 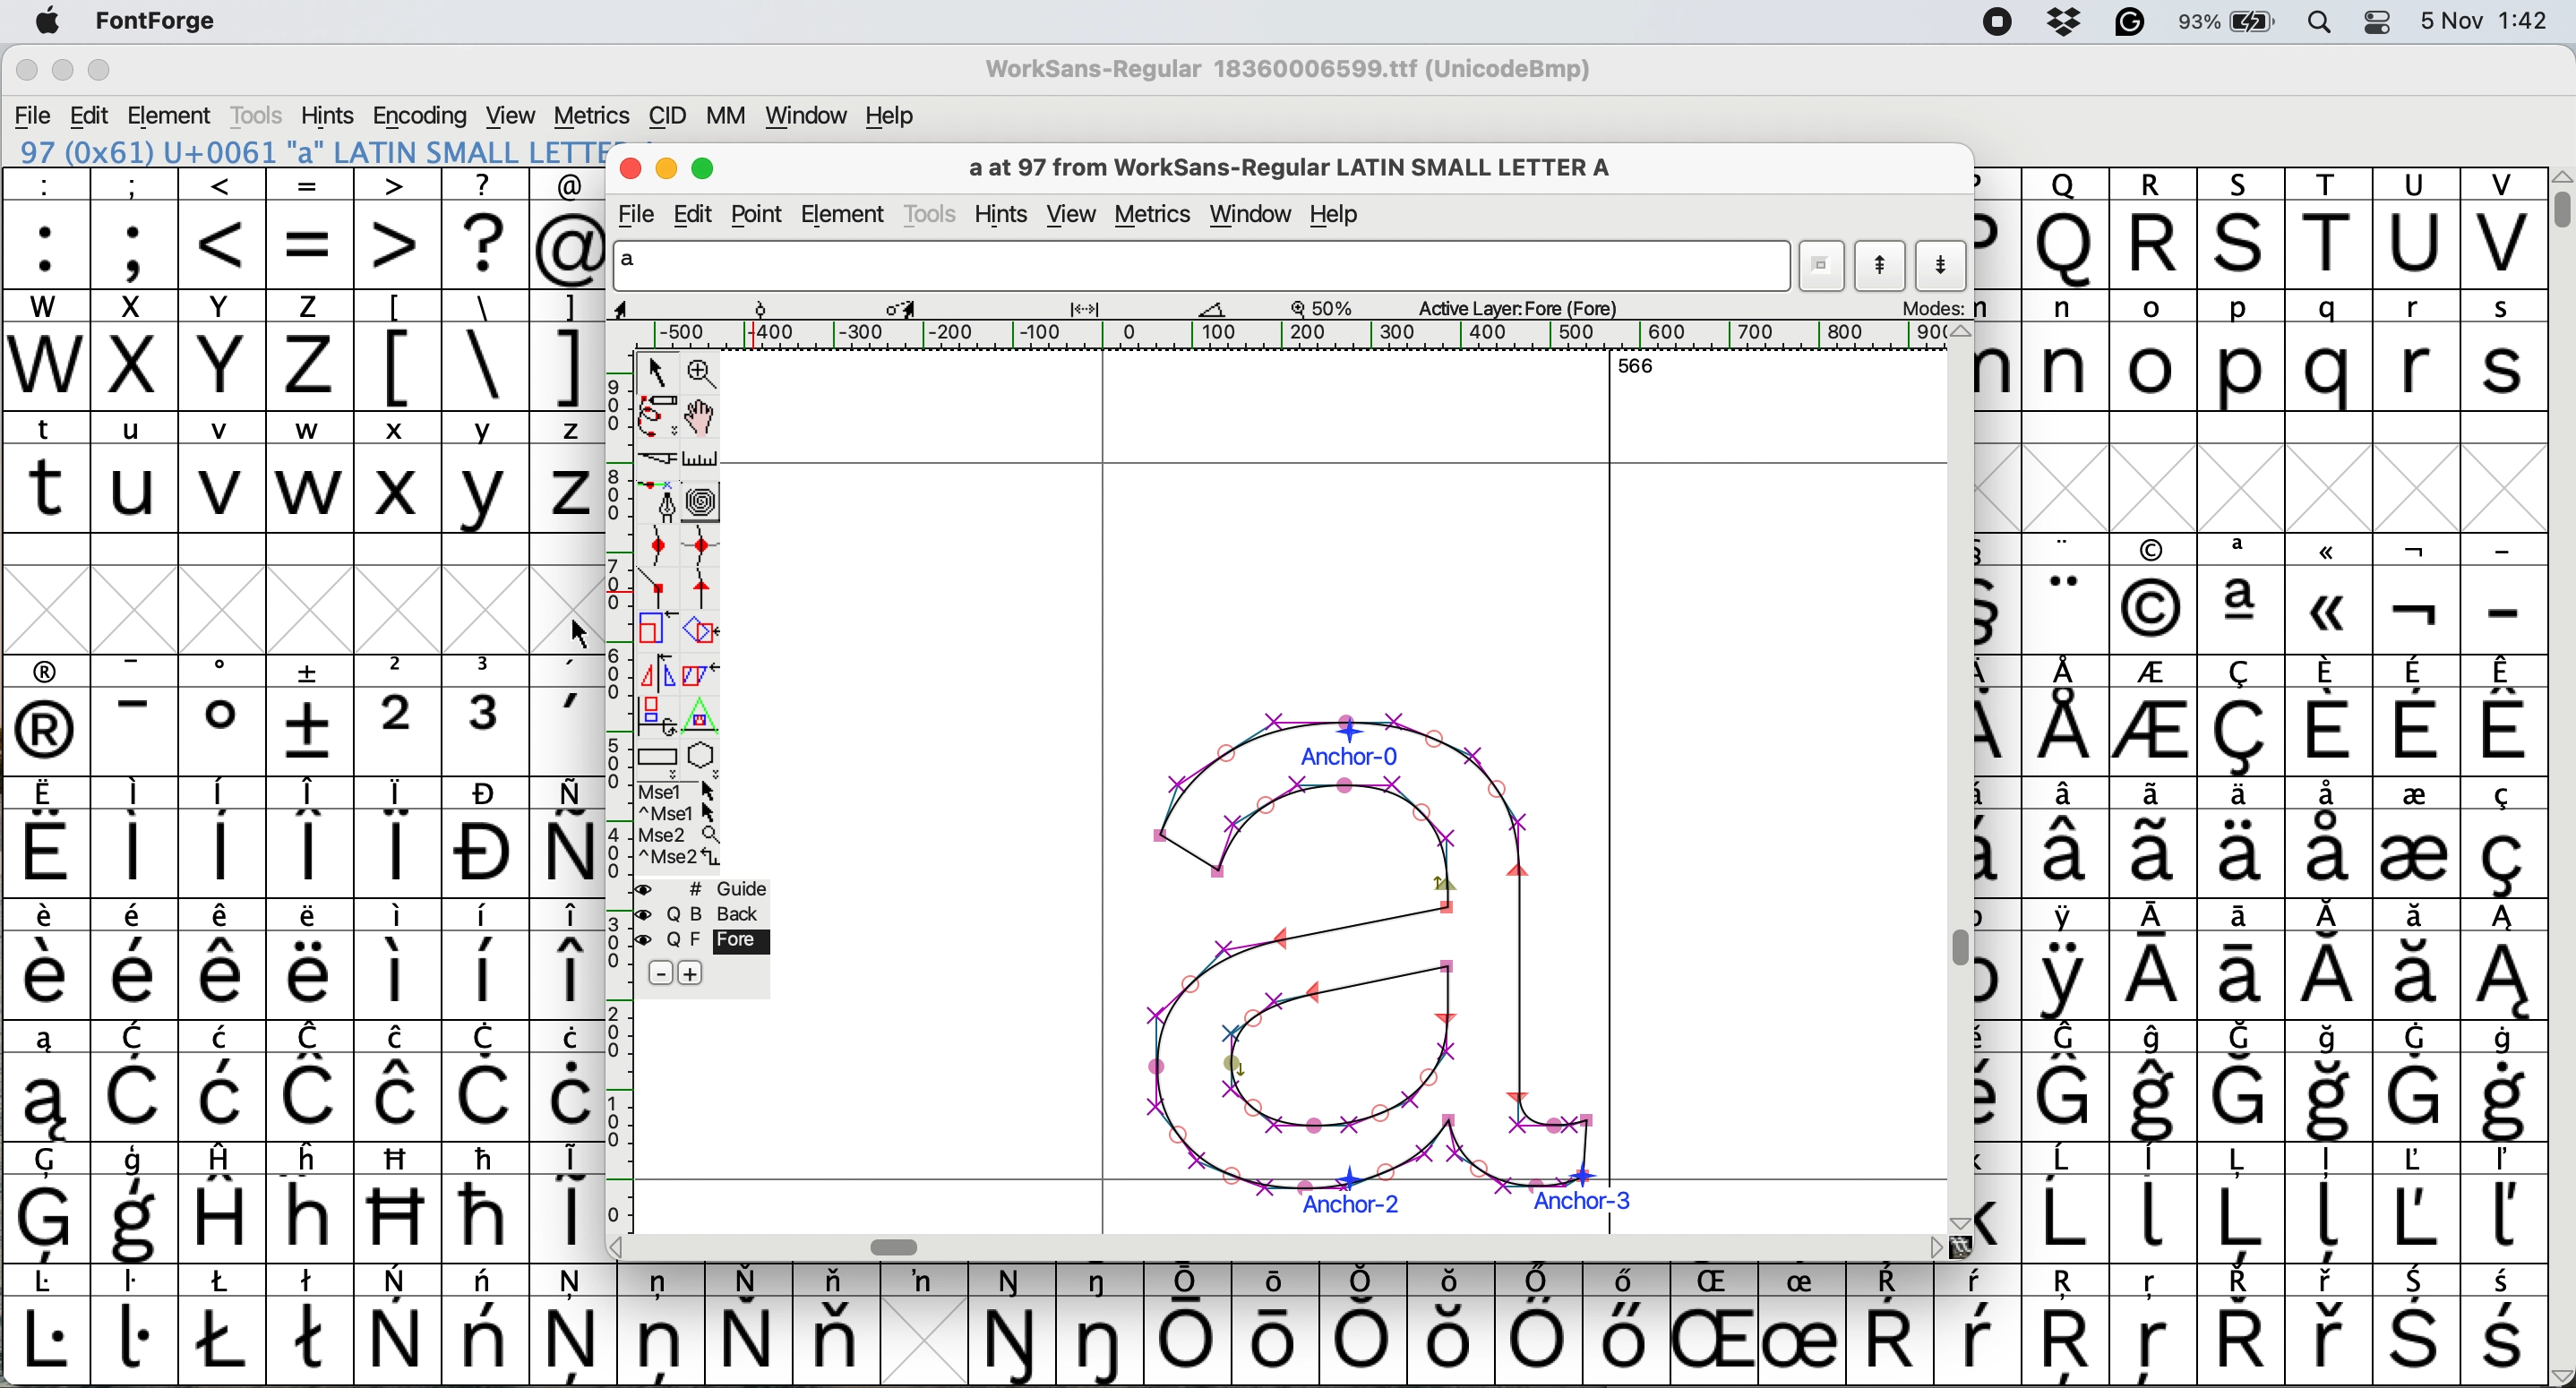 What do you see at coordinates (1160, 215) in the screenshot?
I see `metrics` at bounding box center [1160, 215].